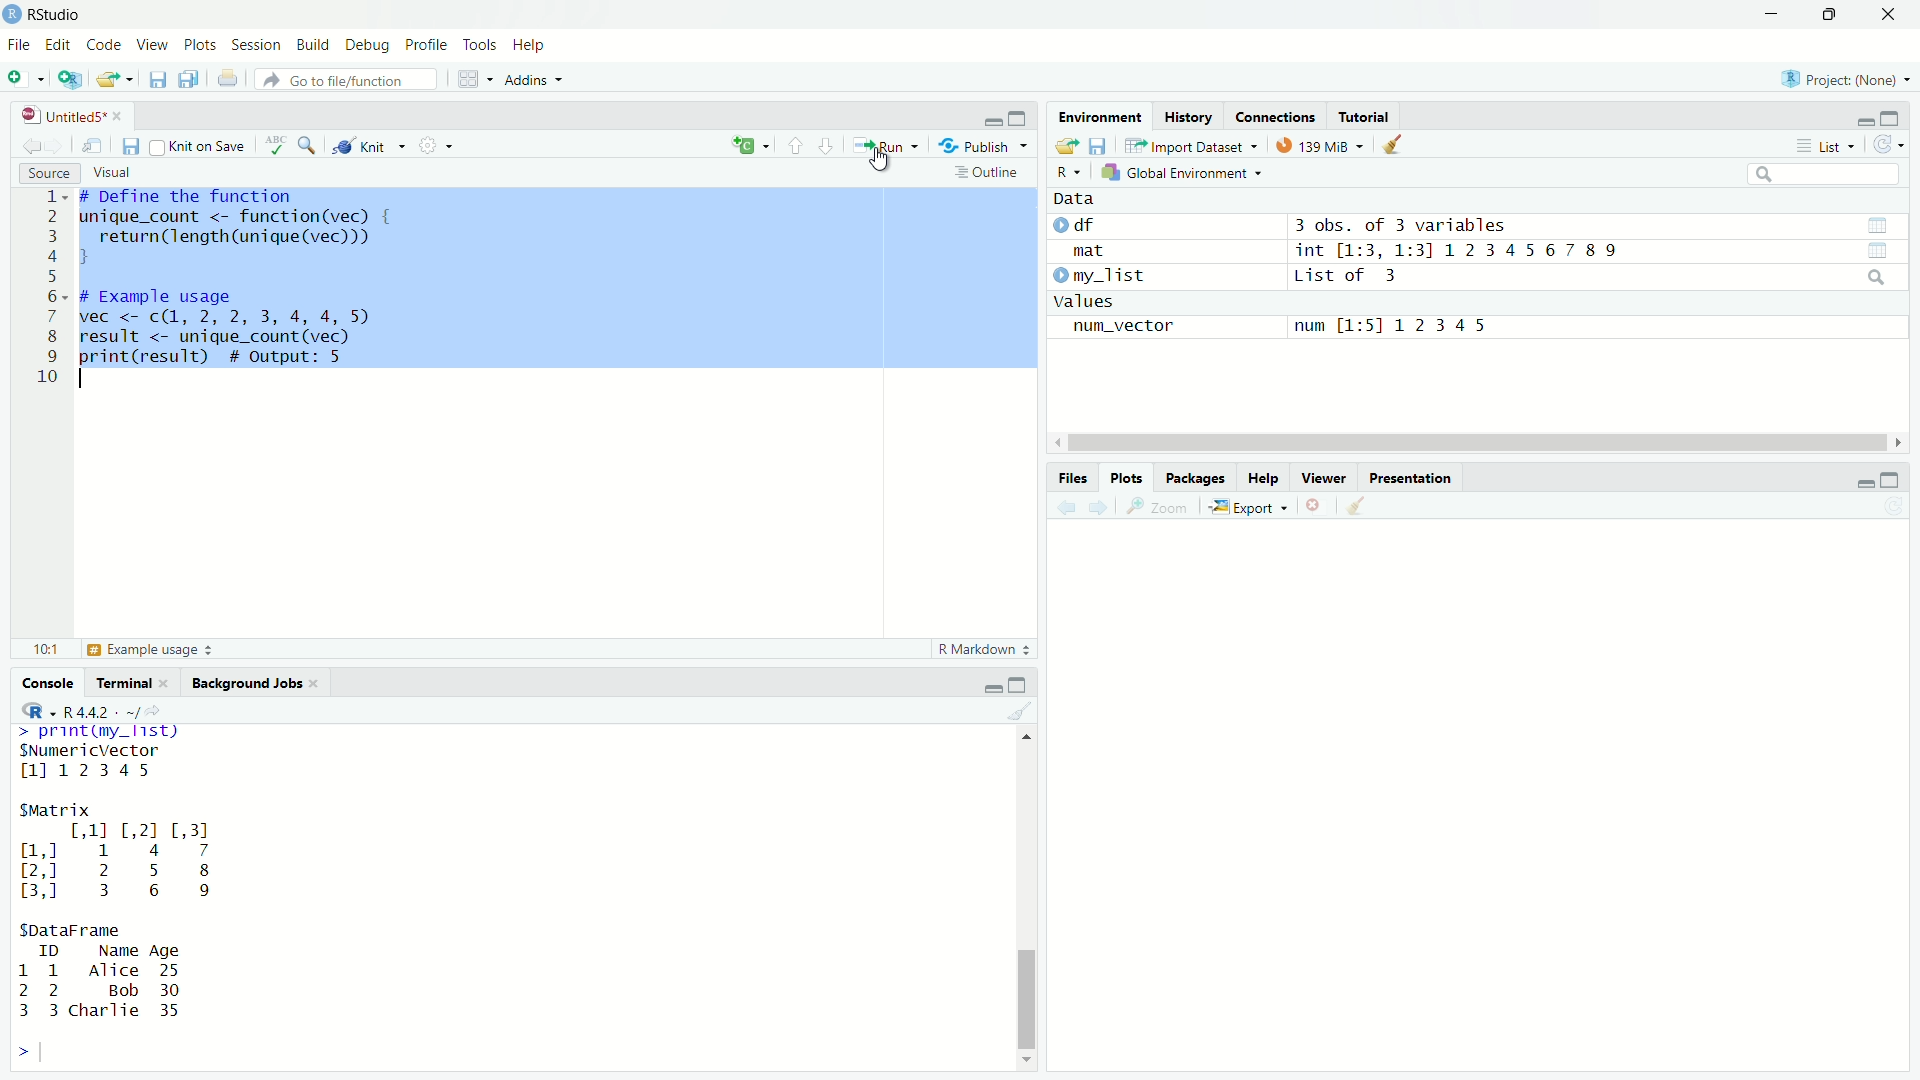 The height and width of the screenshot is (1080, 1920). What do you see at coordinates (50, 682) in the screenshot?
I see `Console` at bounding box center [50, 682].